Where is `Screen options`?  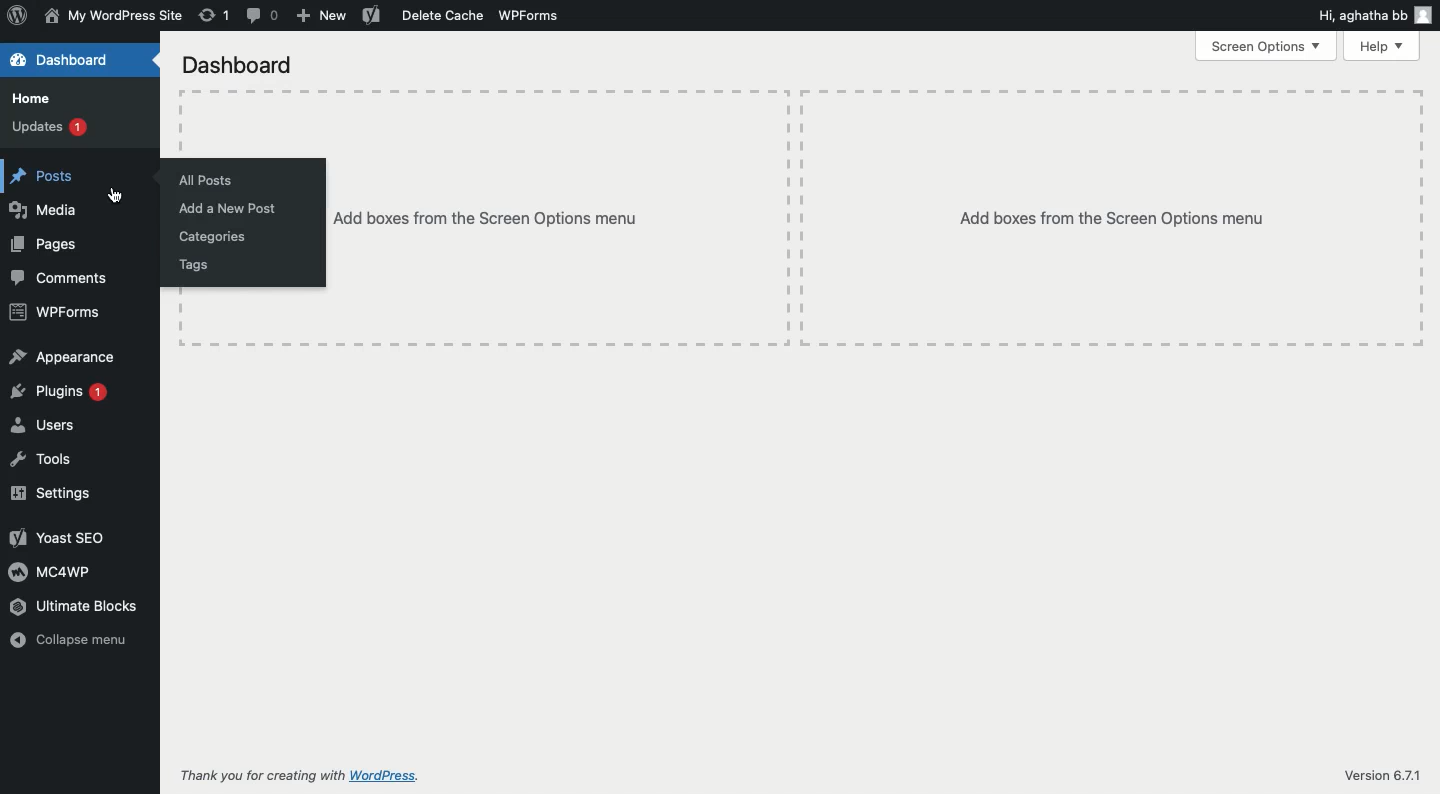 Screen options is located at coordinates (1266, 46).